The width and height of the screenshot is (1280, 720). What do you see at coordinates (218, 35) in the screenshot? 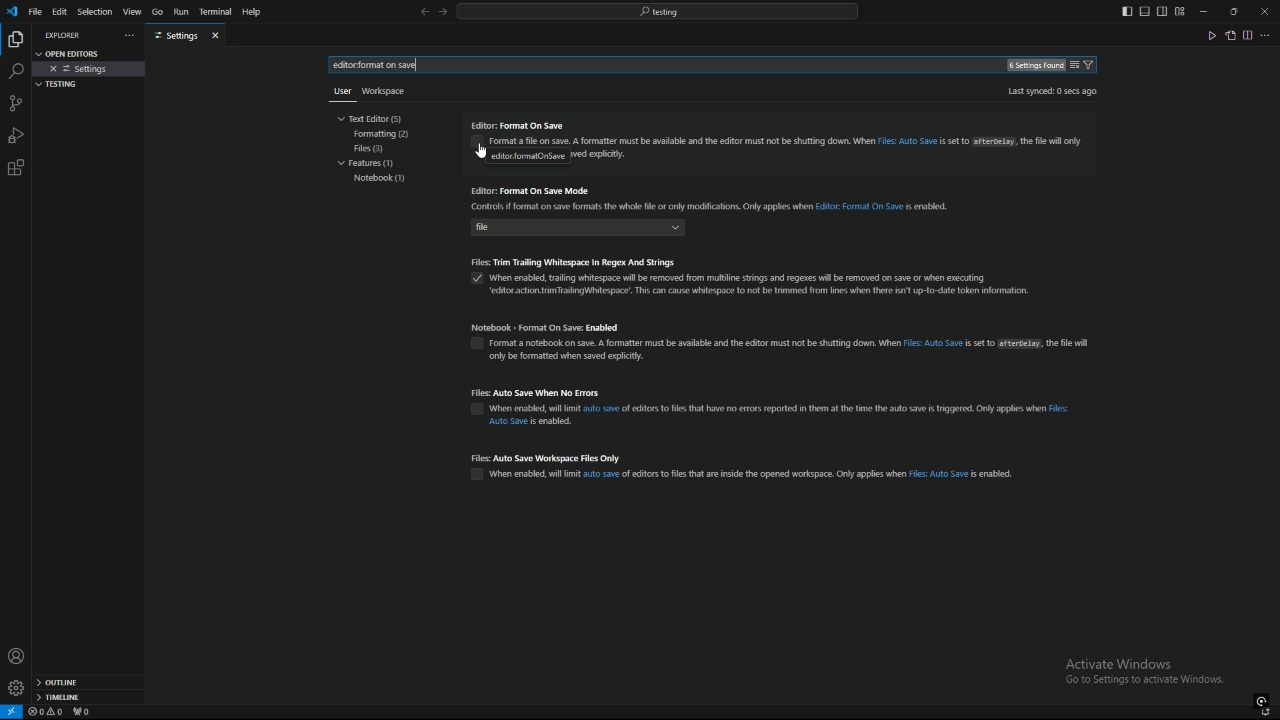
I see `close tab` at bounding box center [218, 35].